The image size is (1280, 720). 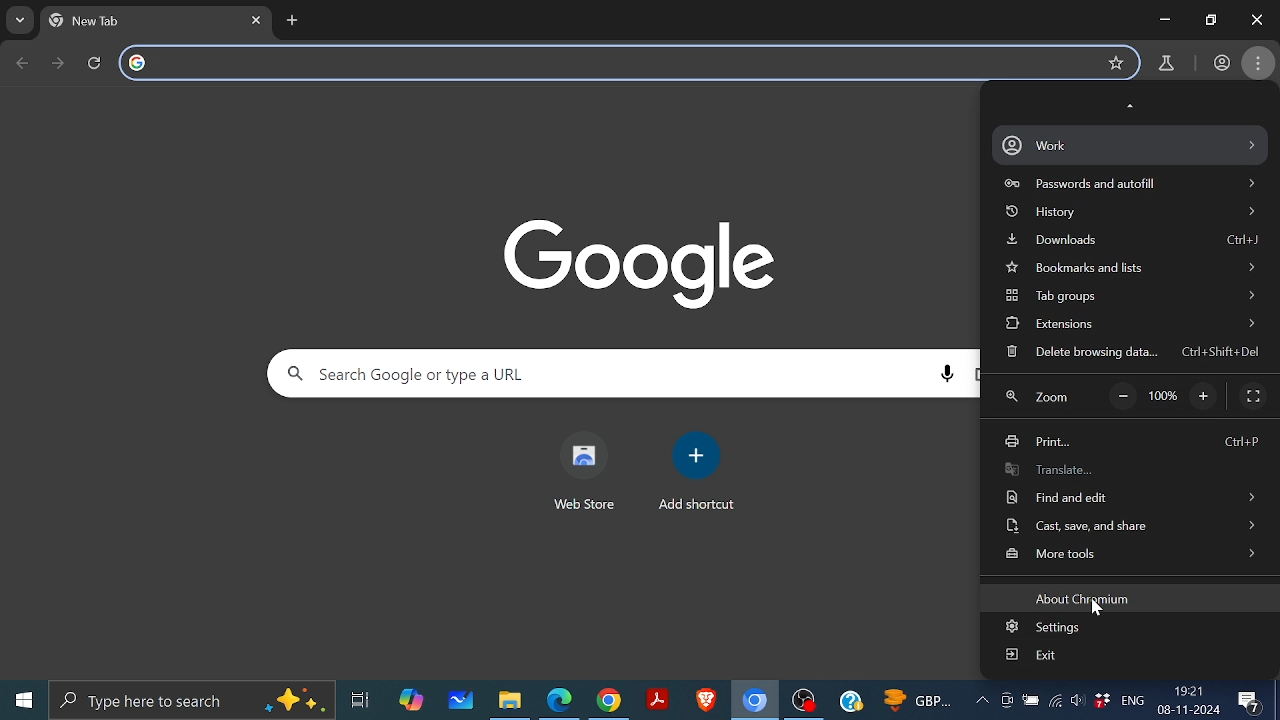 What do you see at coordinates (59, 62) in the screenshot?
I see `Move to next page` at bounding box center [59, 62].